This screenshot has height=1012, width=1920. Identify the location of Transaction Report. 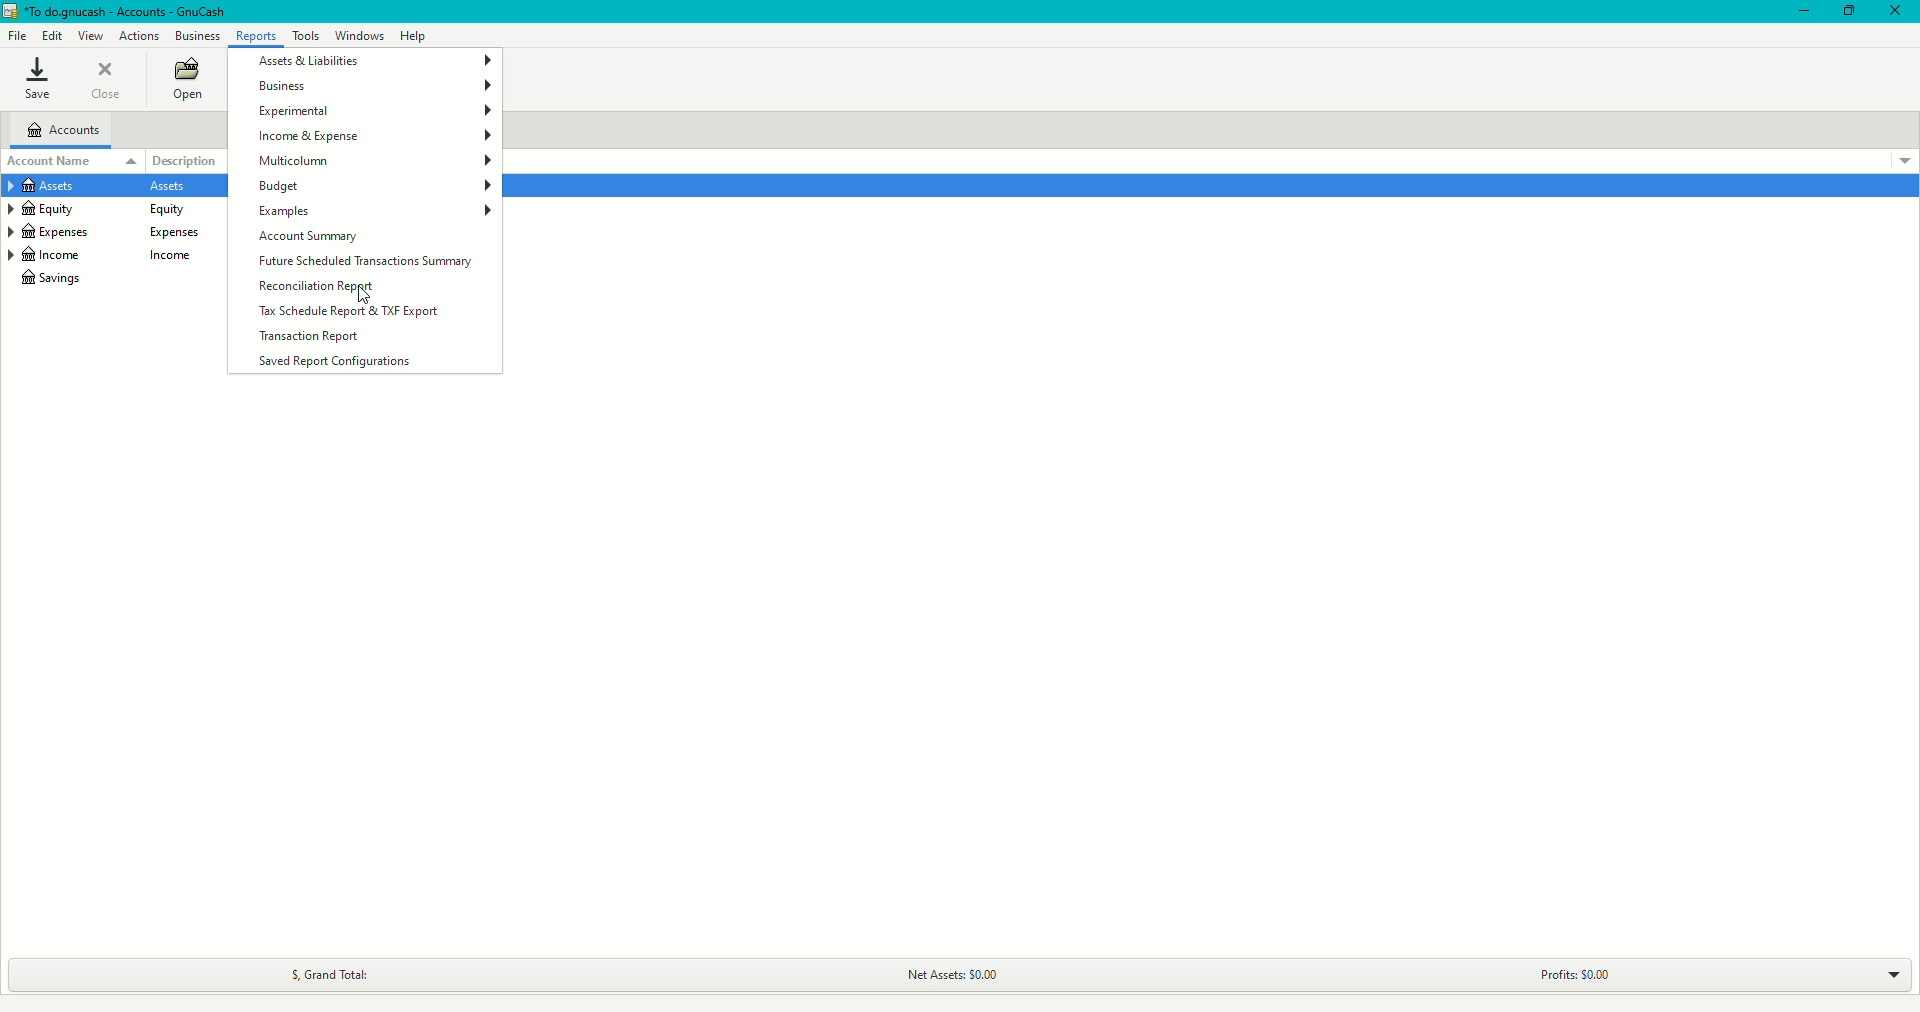
(313, 336).